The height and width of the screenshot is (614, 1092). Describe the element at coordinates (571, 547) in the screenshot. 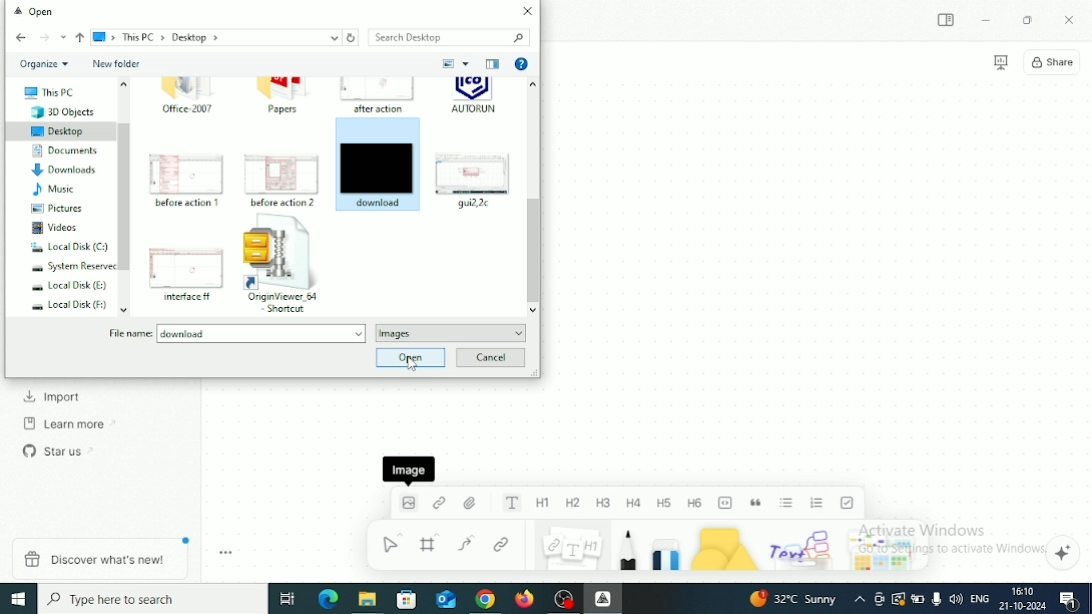

I see `Note` at that location.